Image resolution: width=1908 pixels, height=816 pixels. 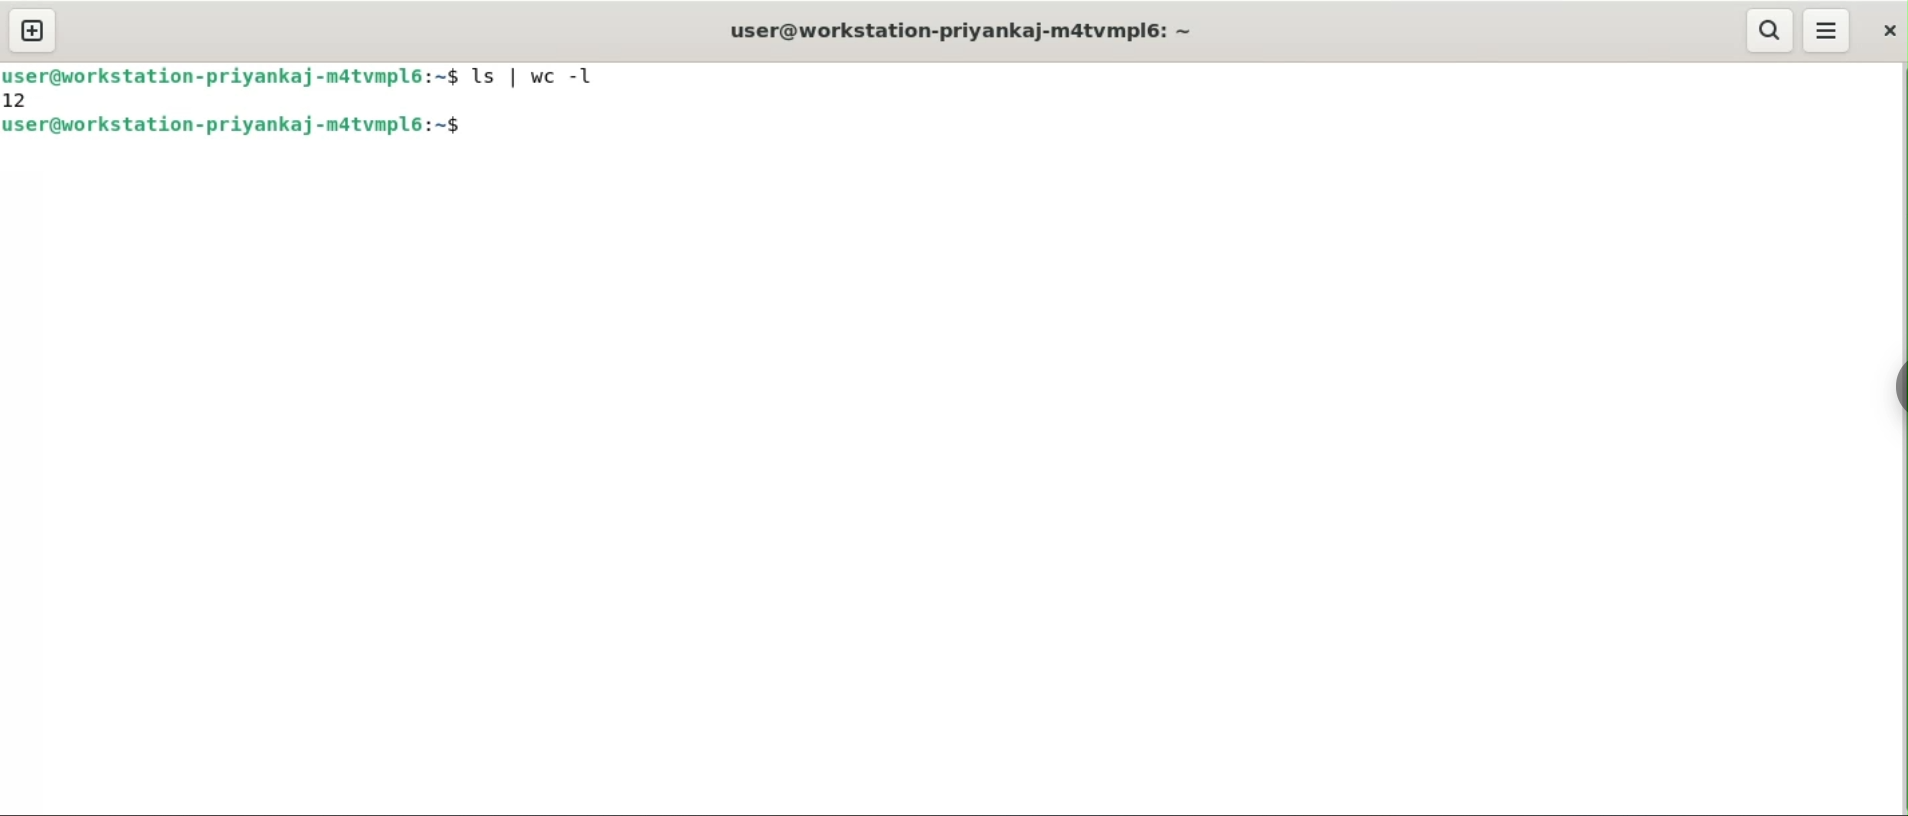 I want to click on new tab, so click(x=32, y=30).